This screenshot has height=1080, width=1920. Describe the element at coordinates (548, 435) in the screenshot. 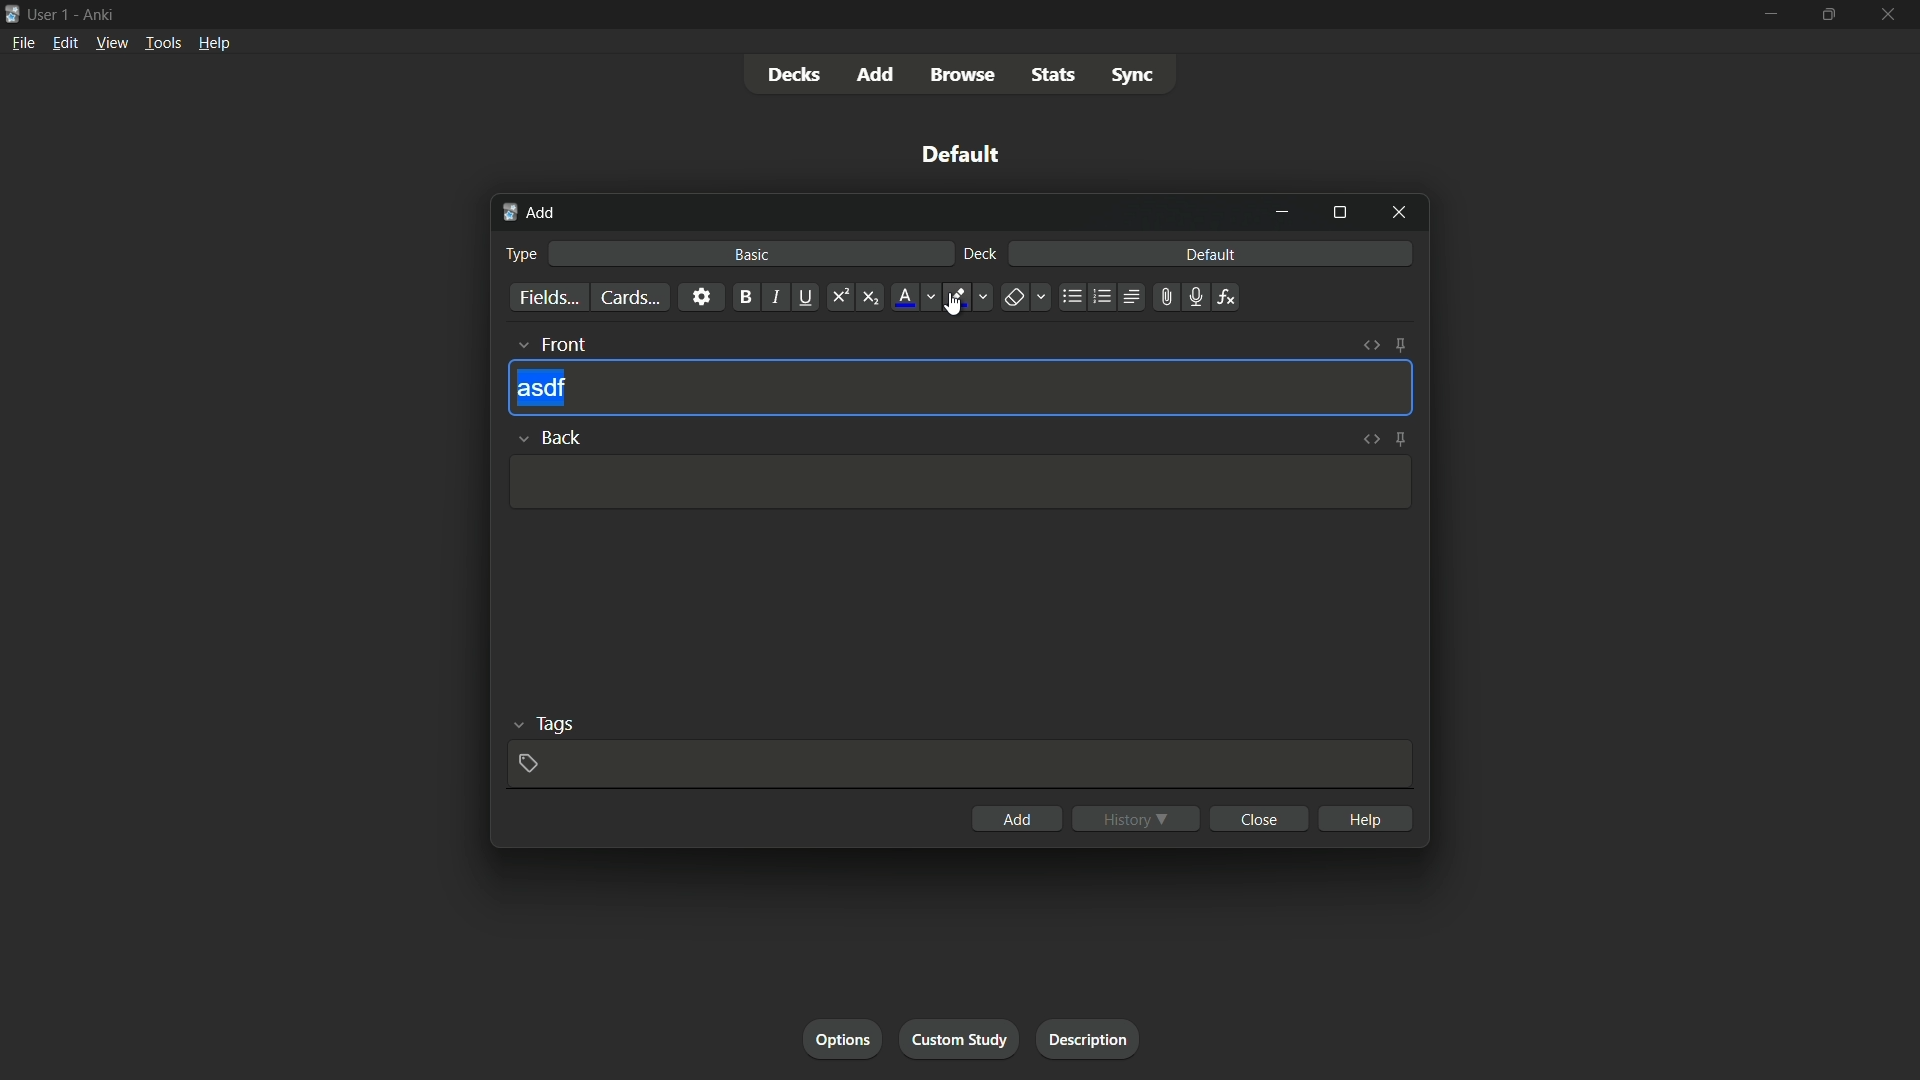

I see `back` at that location.